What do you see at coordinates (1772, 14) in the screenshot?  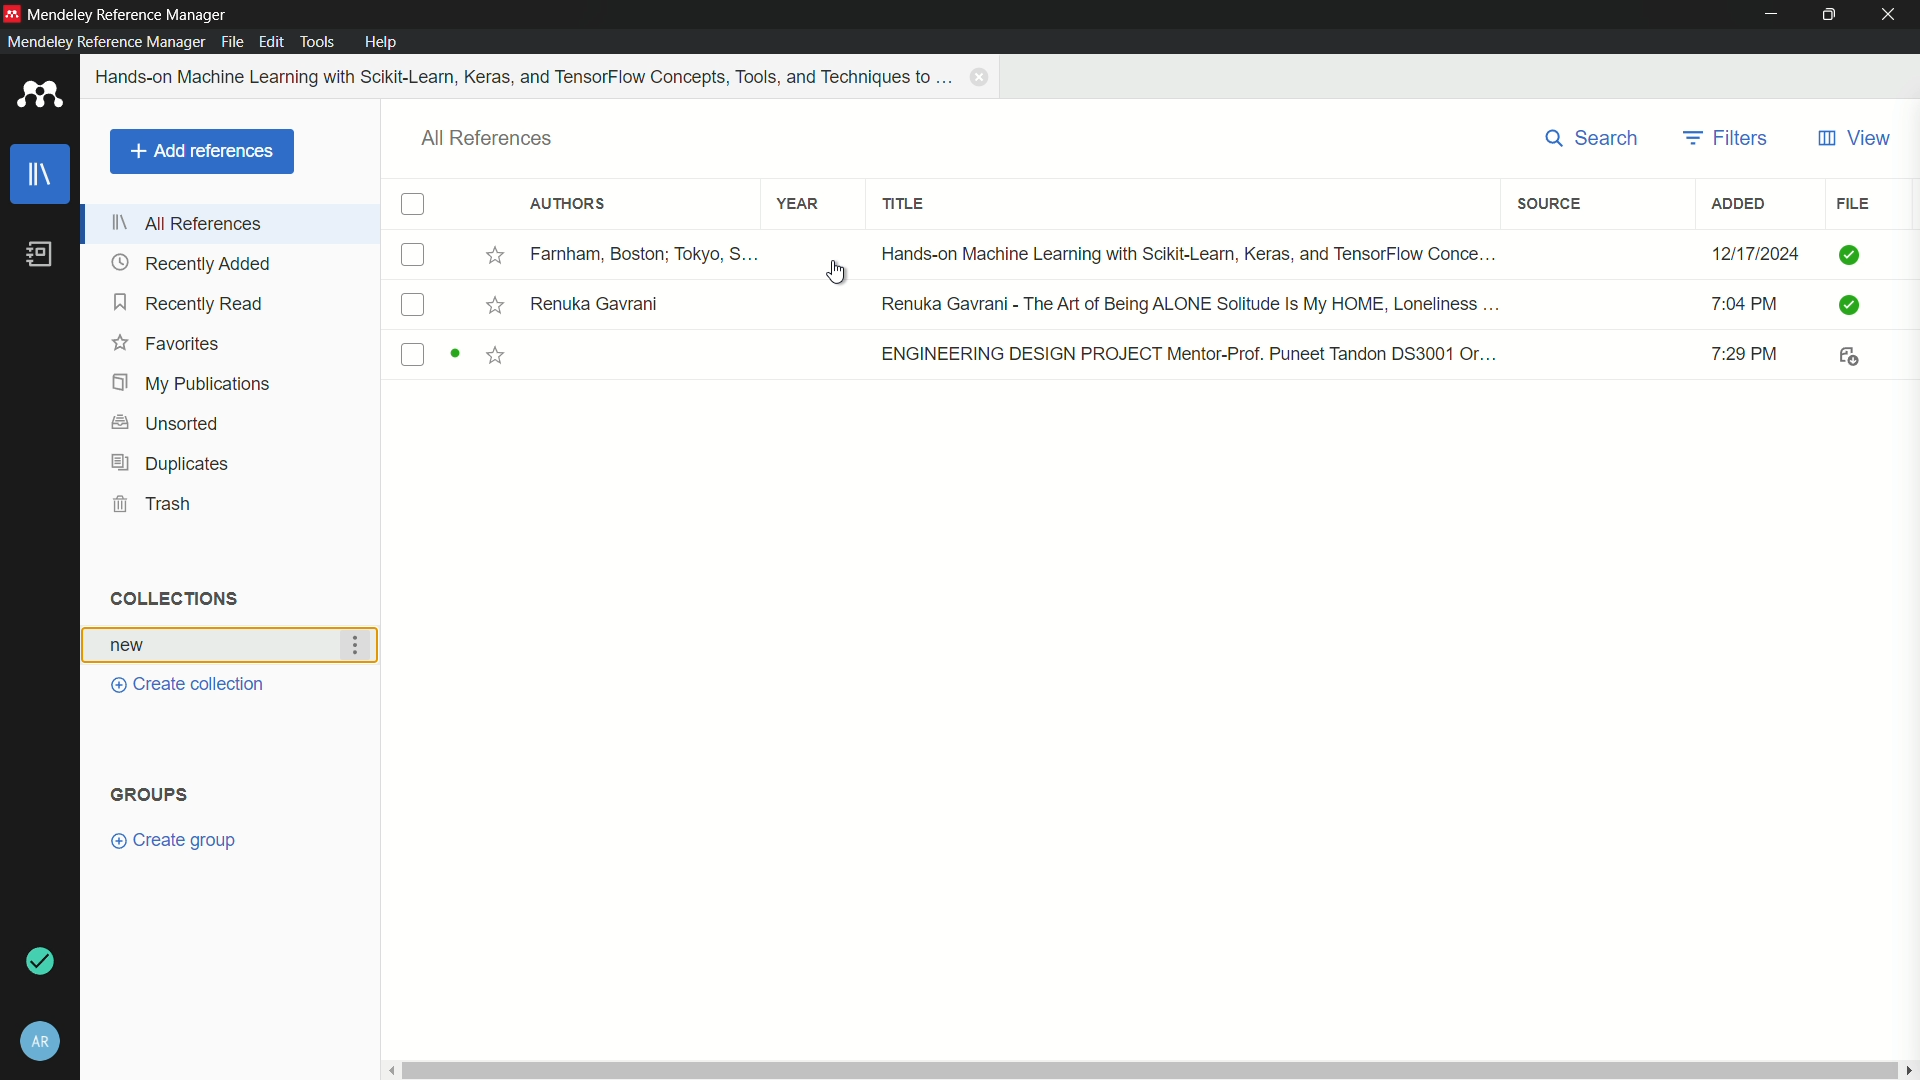 I see `minimize` at bounding box center [1772, 14].